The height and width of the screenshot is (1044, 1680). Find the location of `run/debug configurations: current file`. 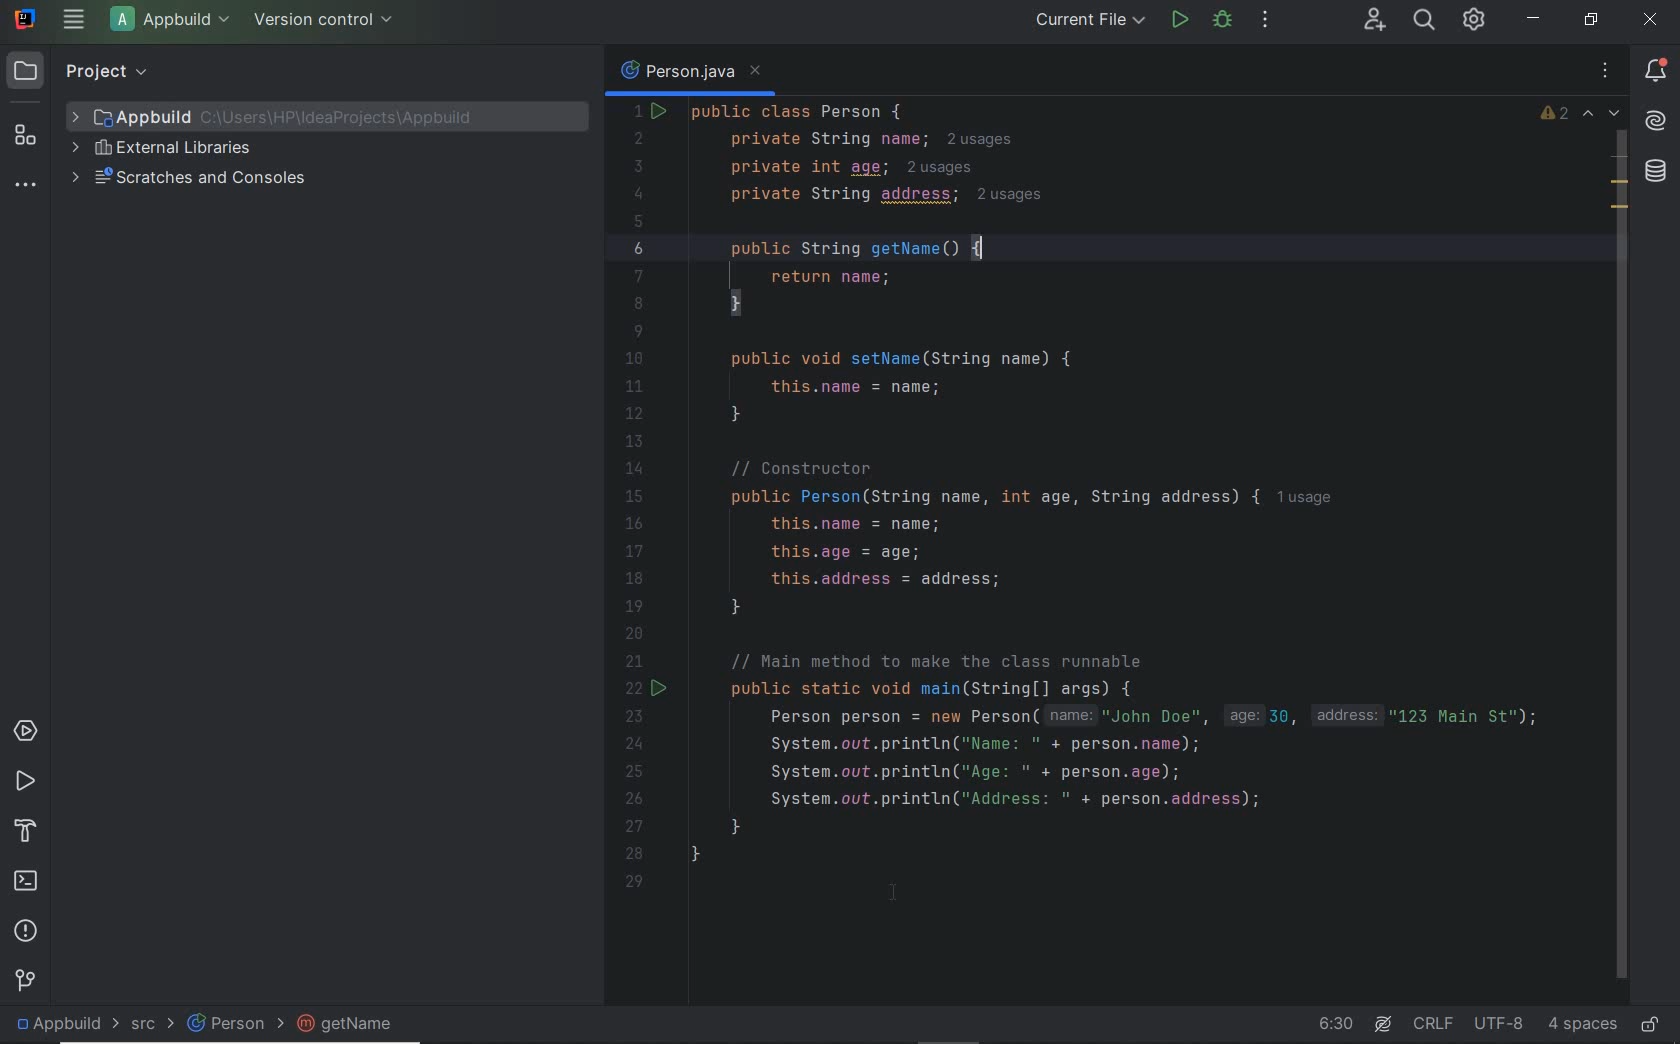

run/debug configurations: current file is located at coordinates (1090, 19).